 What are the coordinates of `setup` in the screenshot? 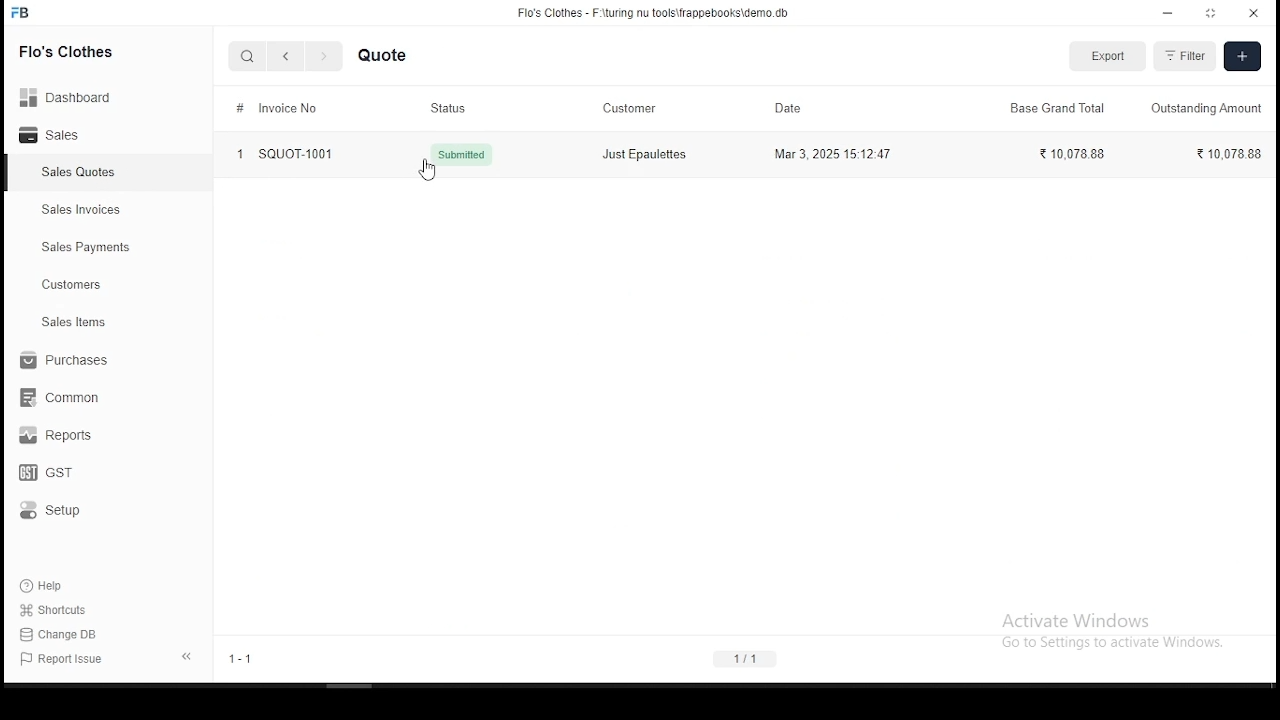 It's located at (66, 511).